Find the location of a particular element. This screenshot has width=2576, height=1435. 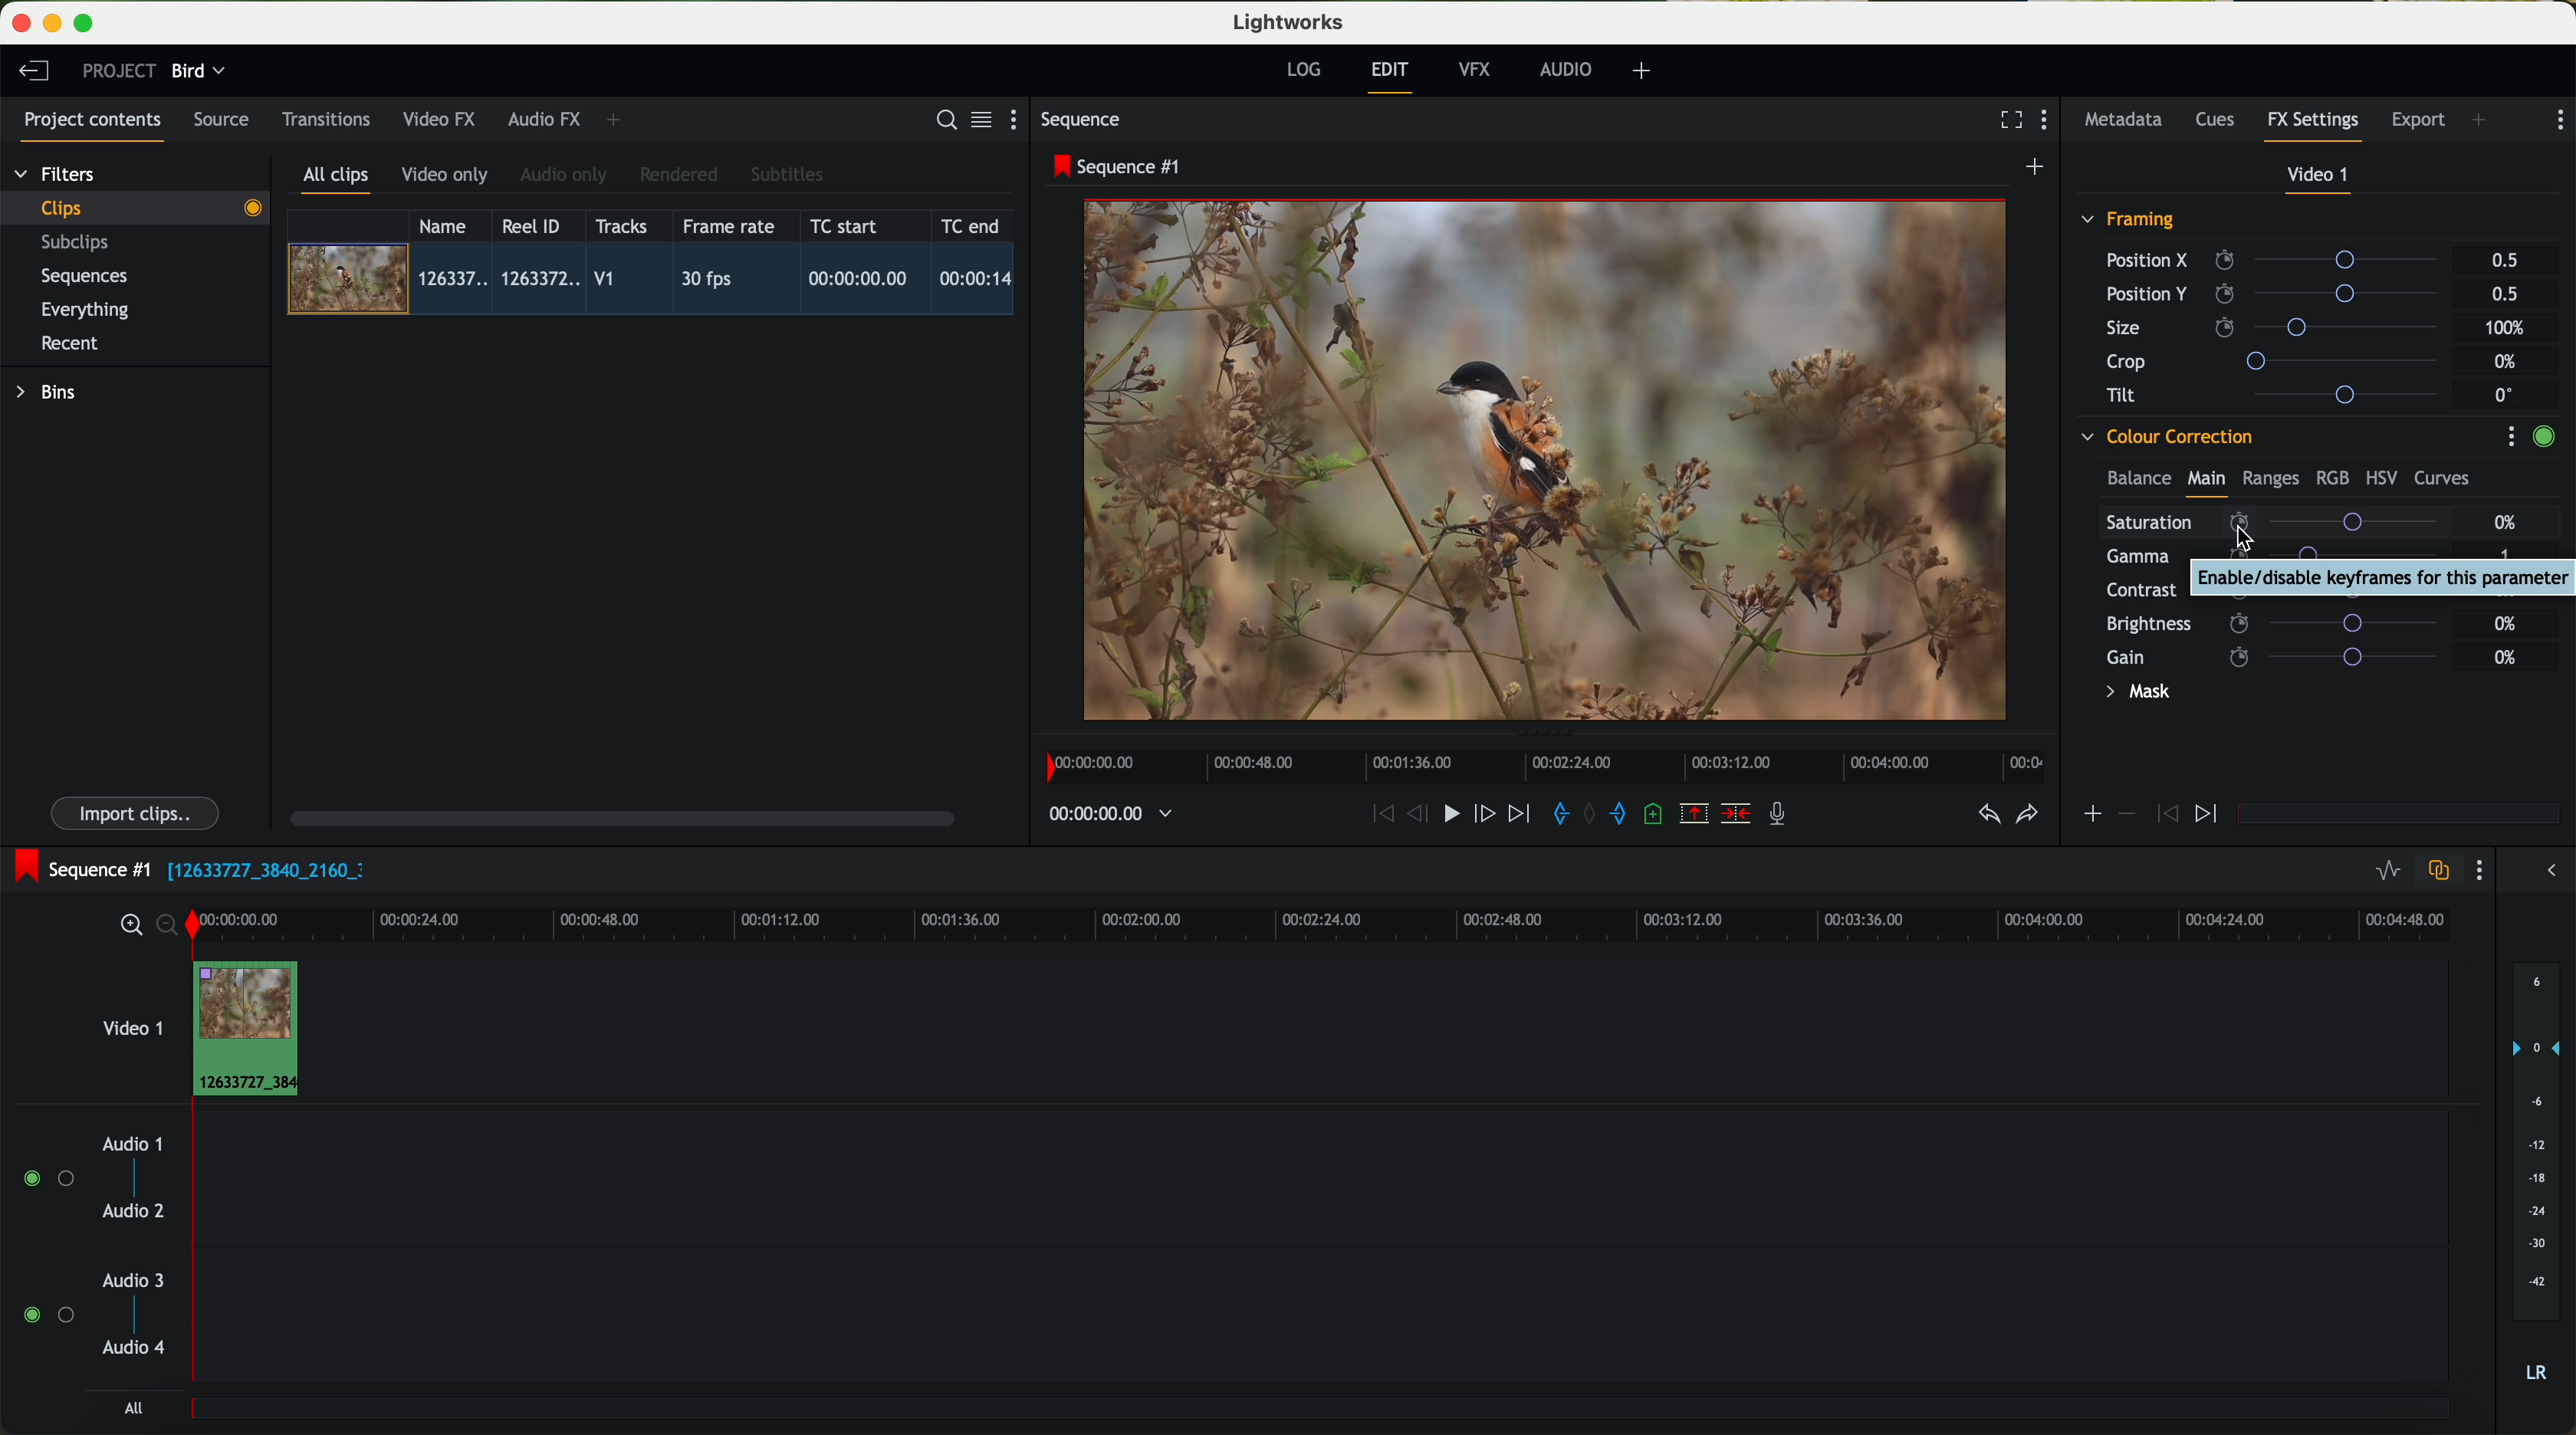

black is located at coordinates (258, 868).